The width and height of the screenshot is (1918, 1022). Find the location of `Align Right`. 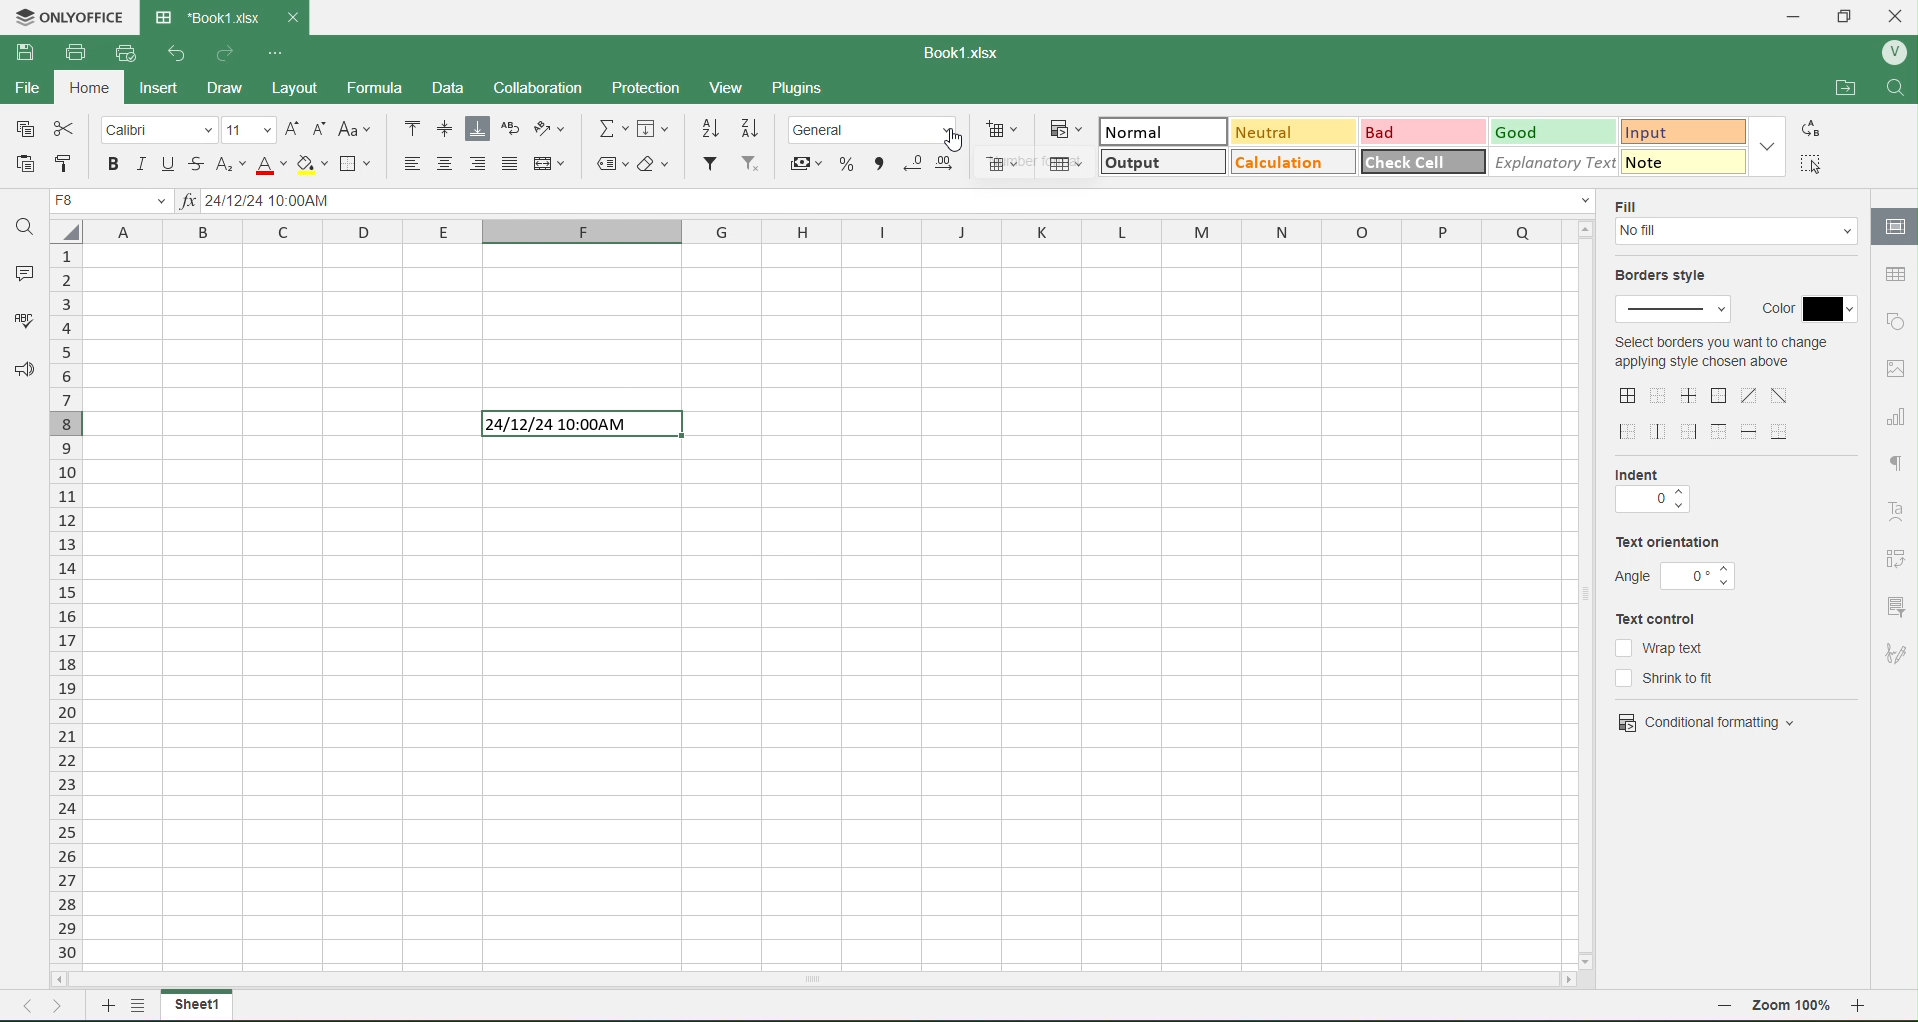

Align Right is located at coordinates (479, 164).